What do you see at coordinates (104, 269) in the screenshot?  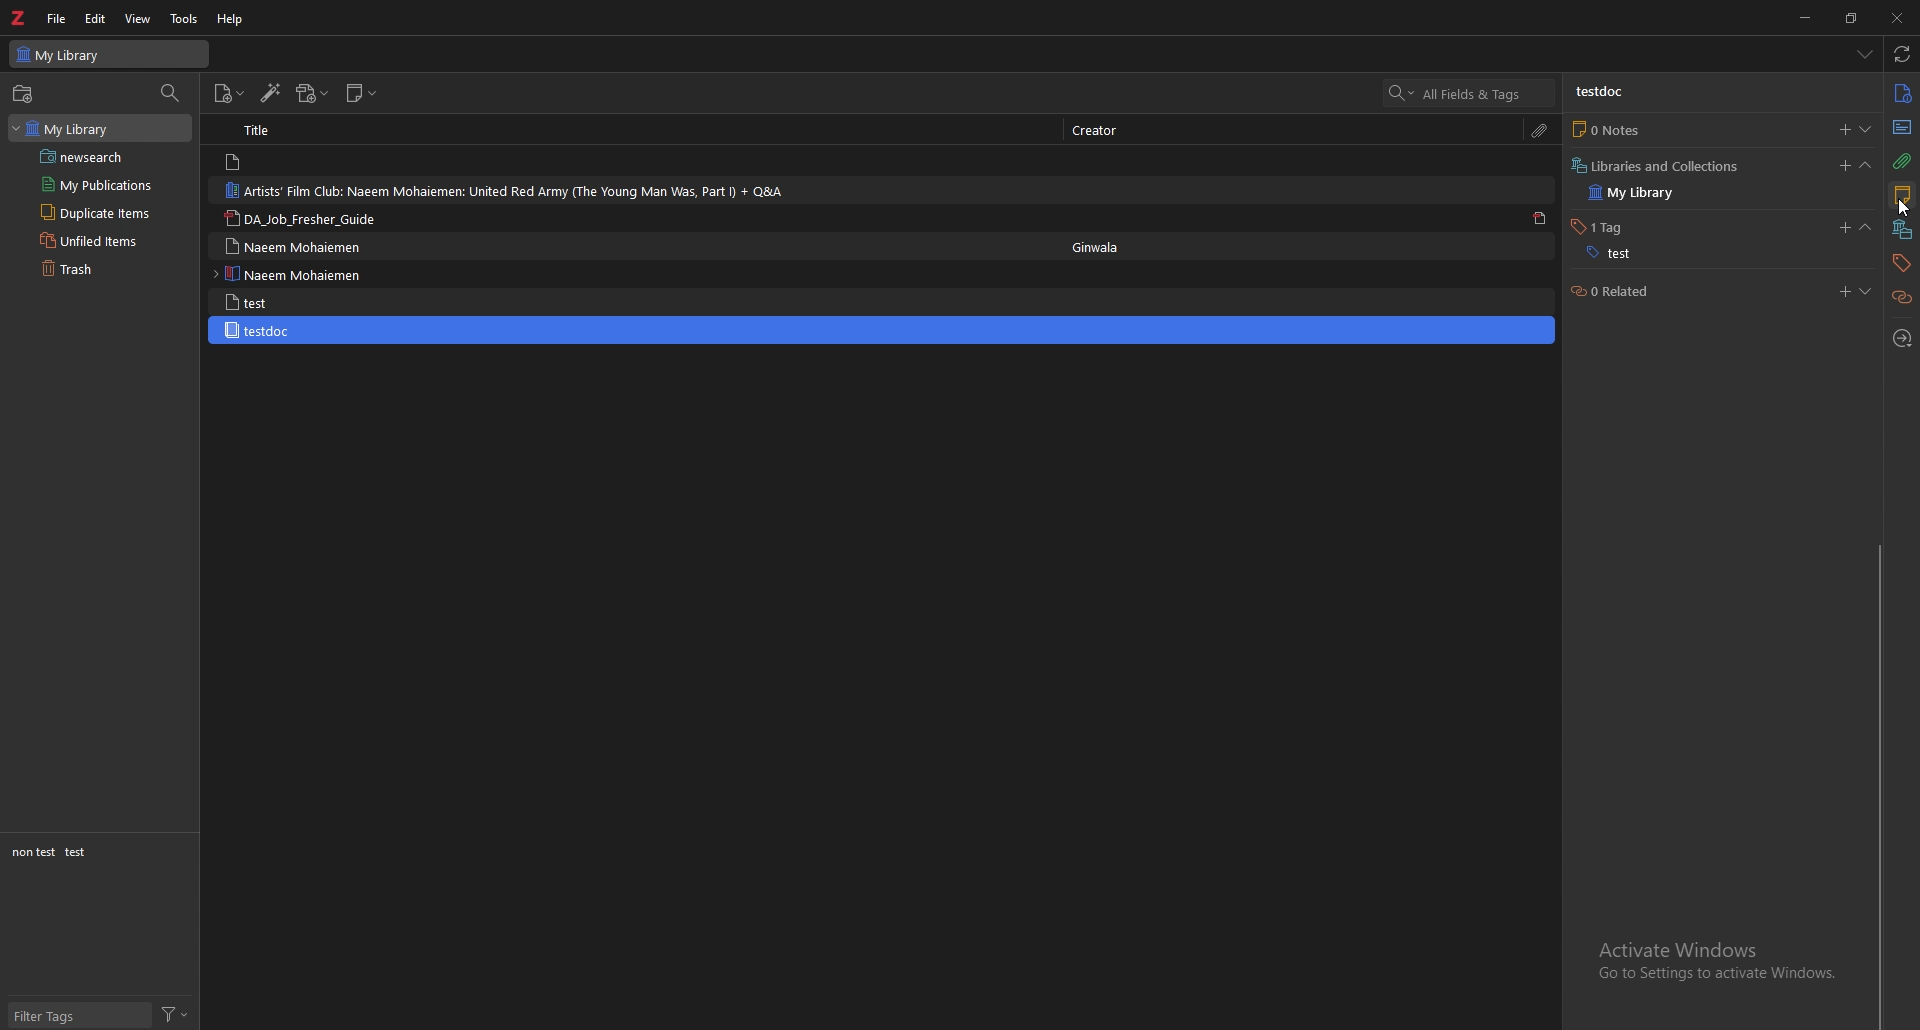 I see `trash` at bounding box center [104, 269].